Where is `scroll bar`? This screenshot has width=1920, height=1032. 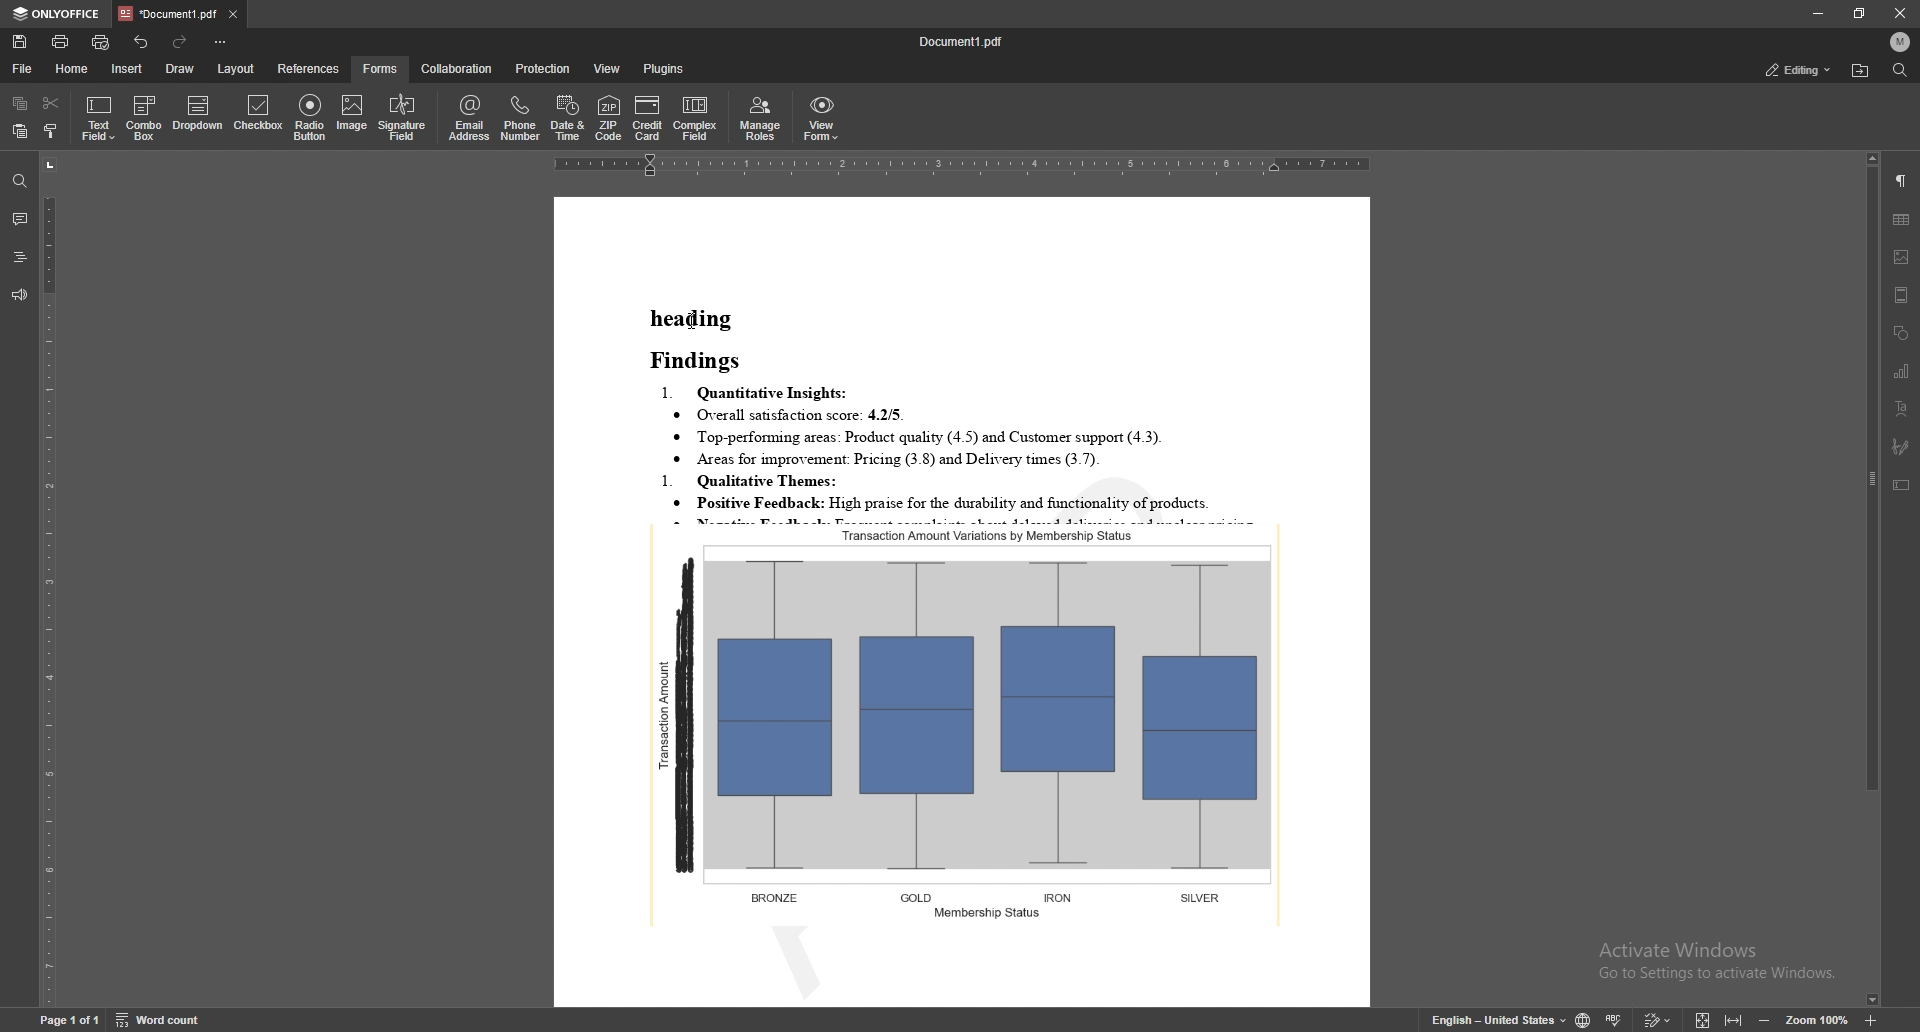 scroll bar is located at coordinates (1869, 579).